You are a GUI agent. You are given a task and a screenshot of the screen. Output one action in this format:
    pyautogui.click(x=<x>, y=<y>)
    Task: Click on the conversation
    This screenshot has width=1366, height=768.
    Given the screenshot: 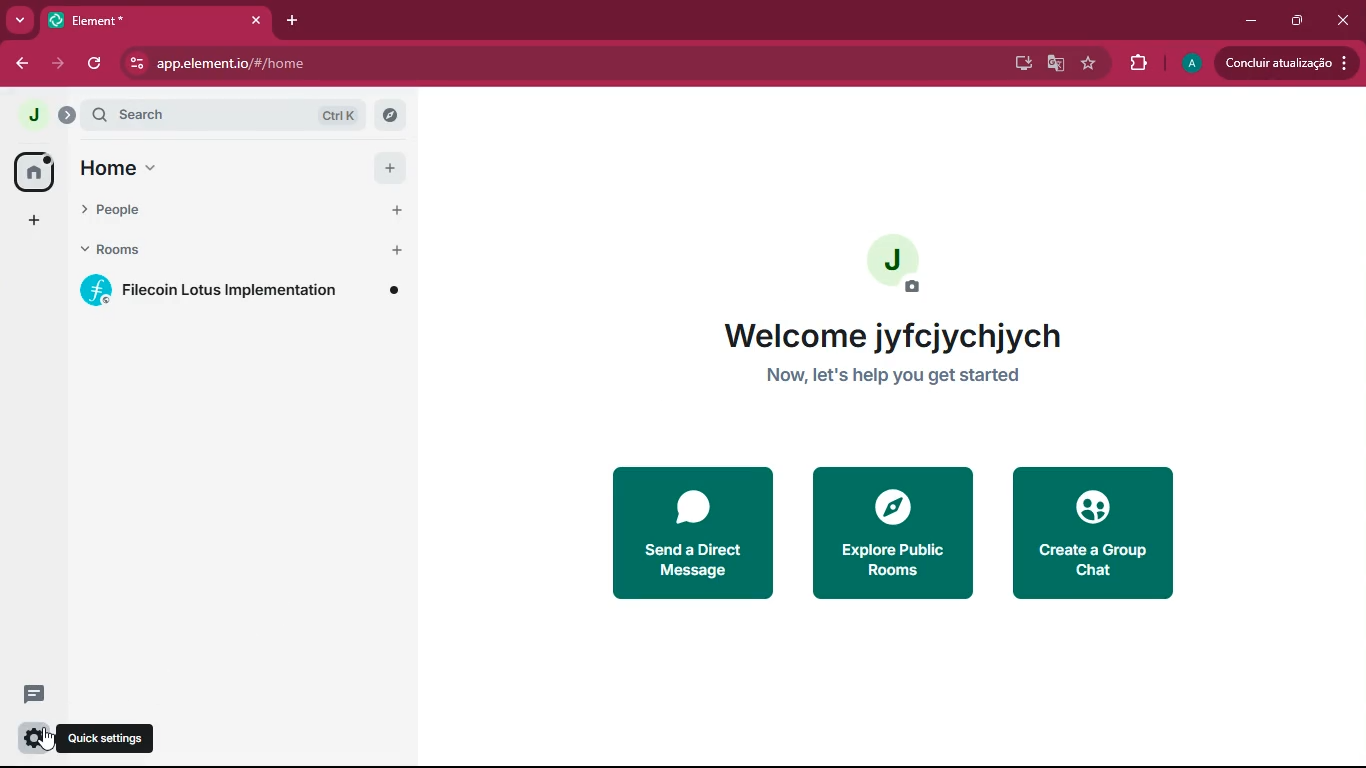 What is the action you would take?
    pyautogui.click(x=30, y=694)
    